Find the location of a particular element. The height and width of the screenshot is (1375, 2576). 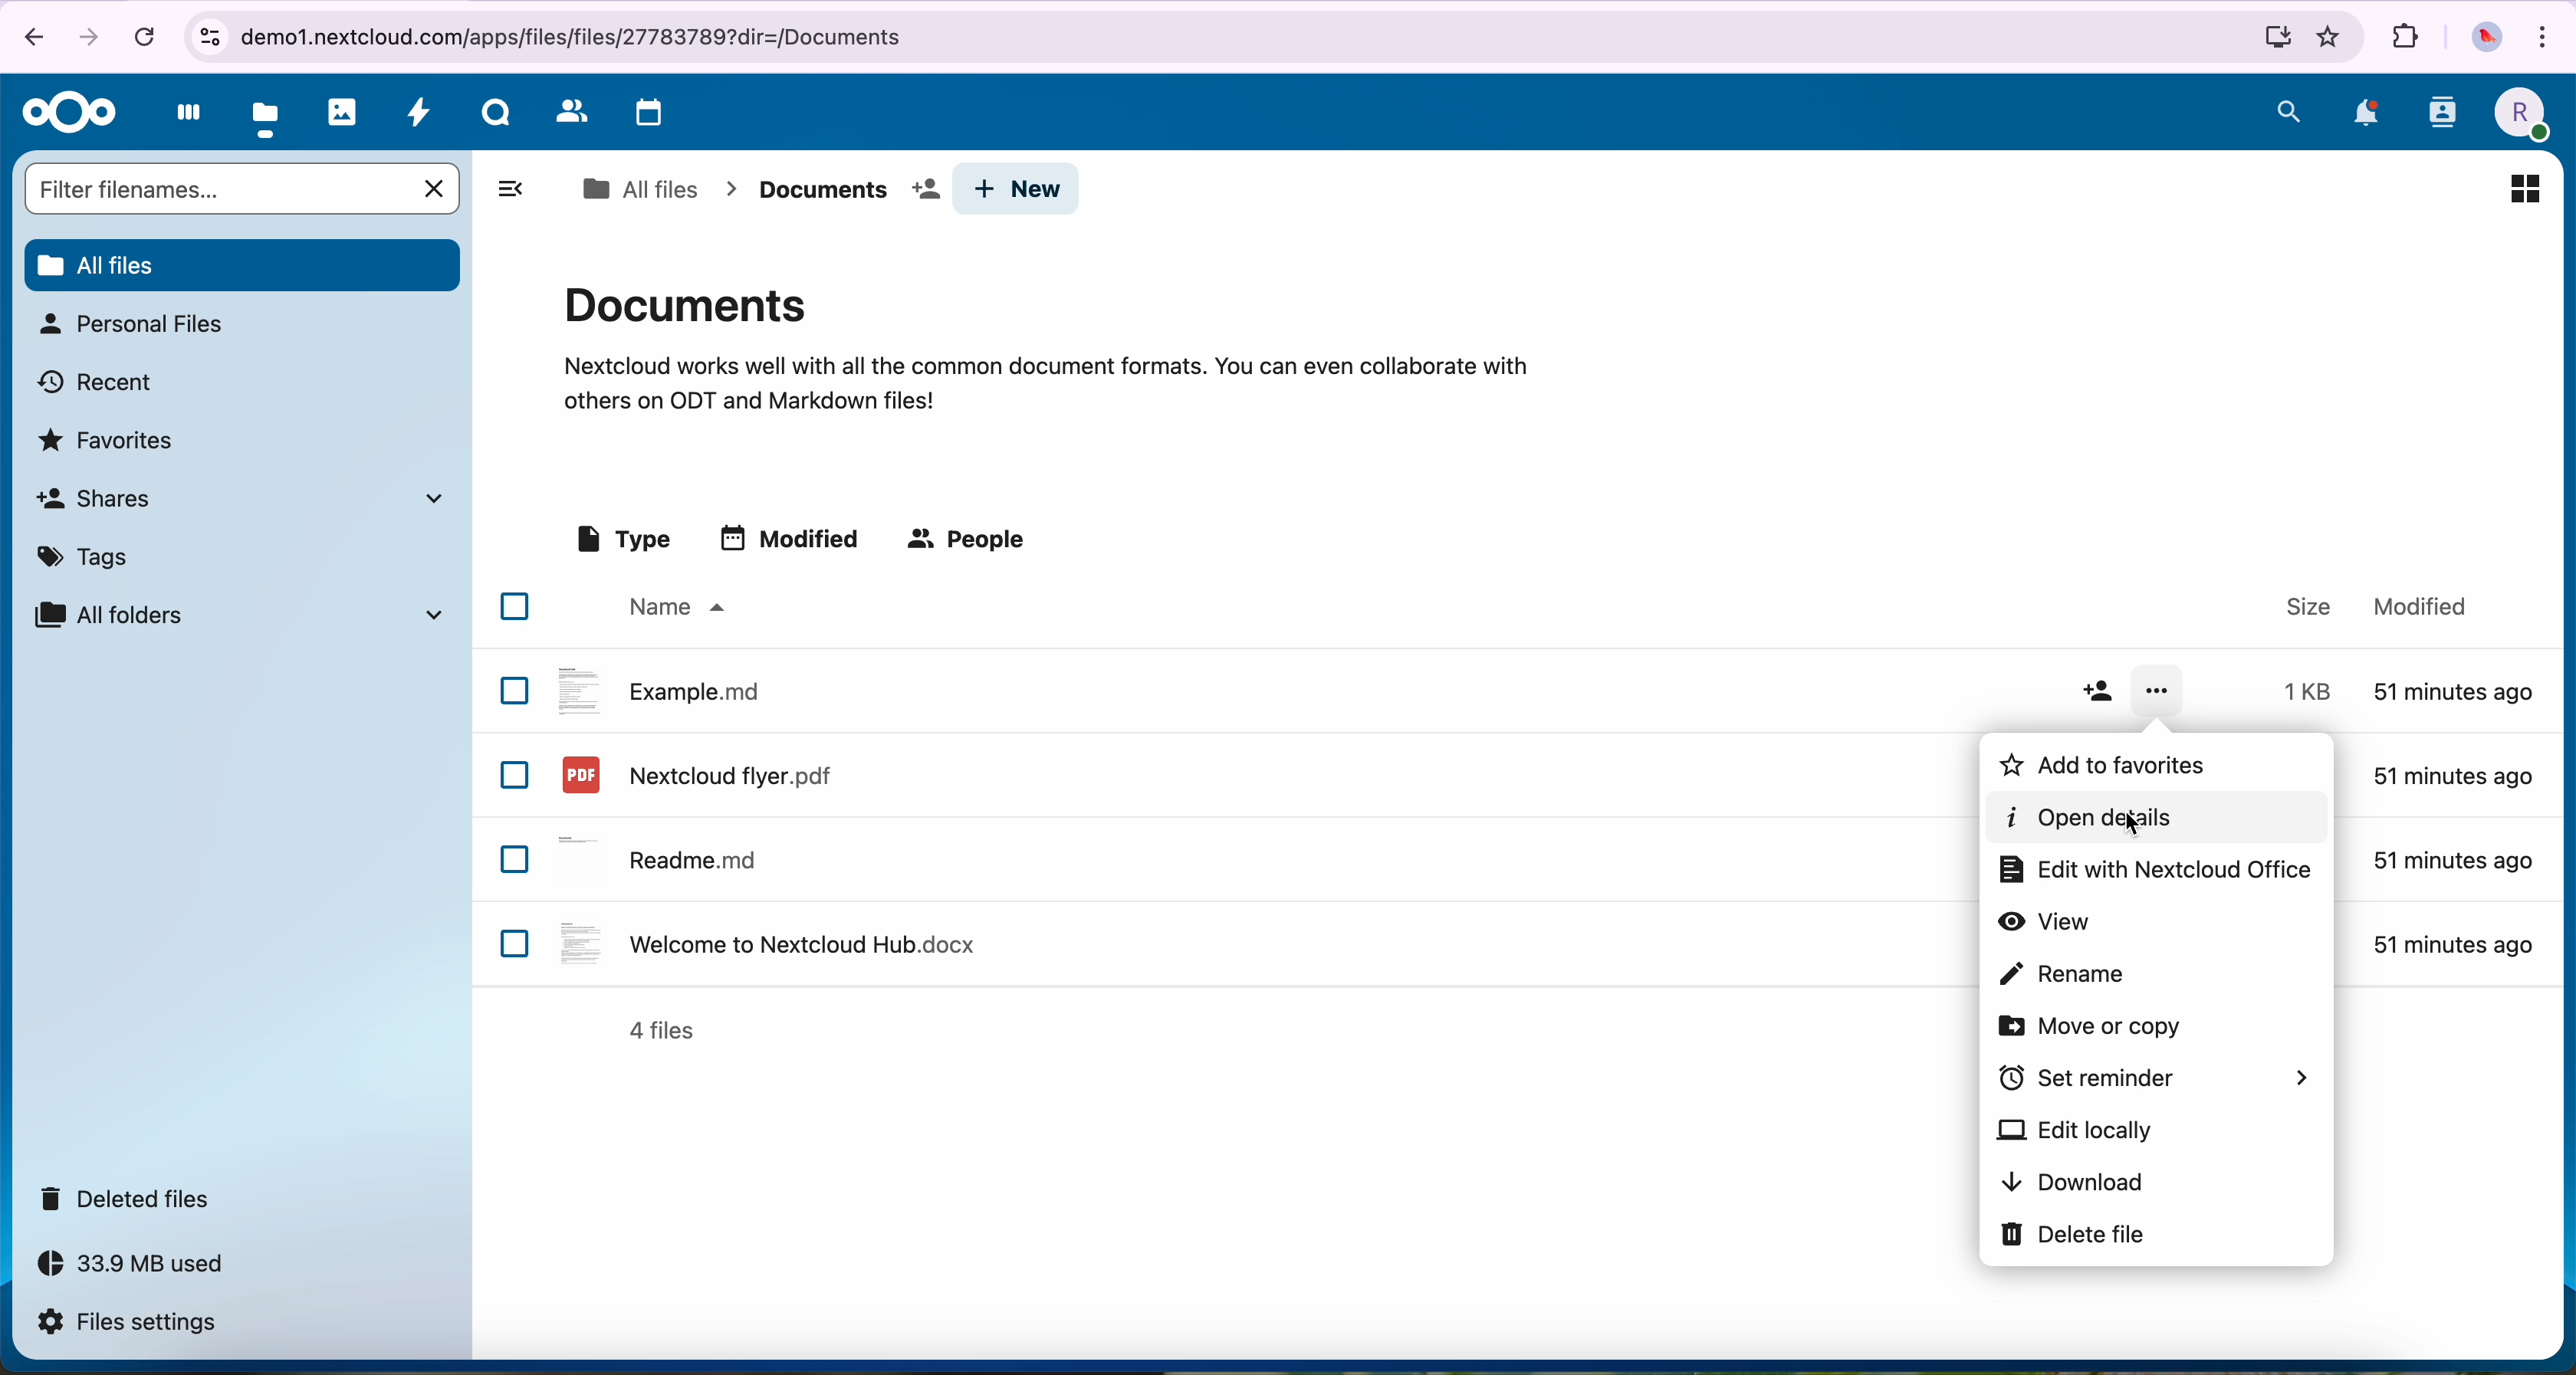

talk is located at coordinates (494, 117).